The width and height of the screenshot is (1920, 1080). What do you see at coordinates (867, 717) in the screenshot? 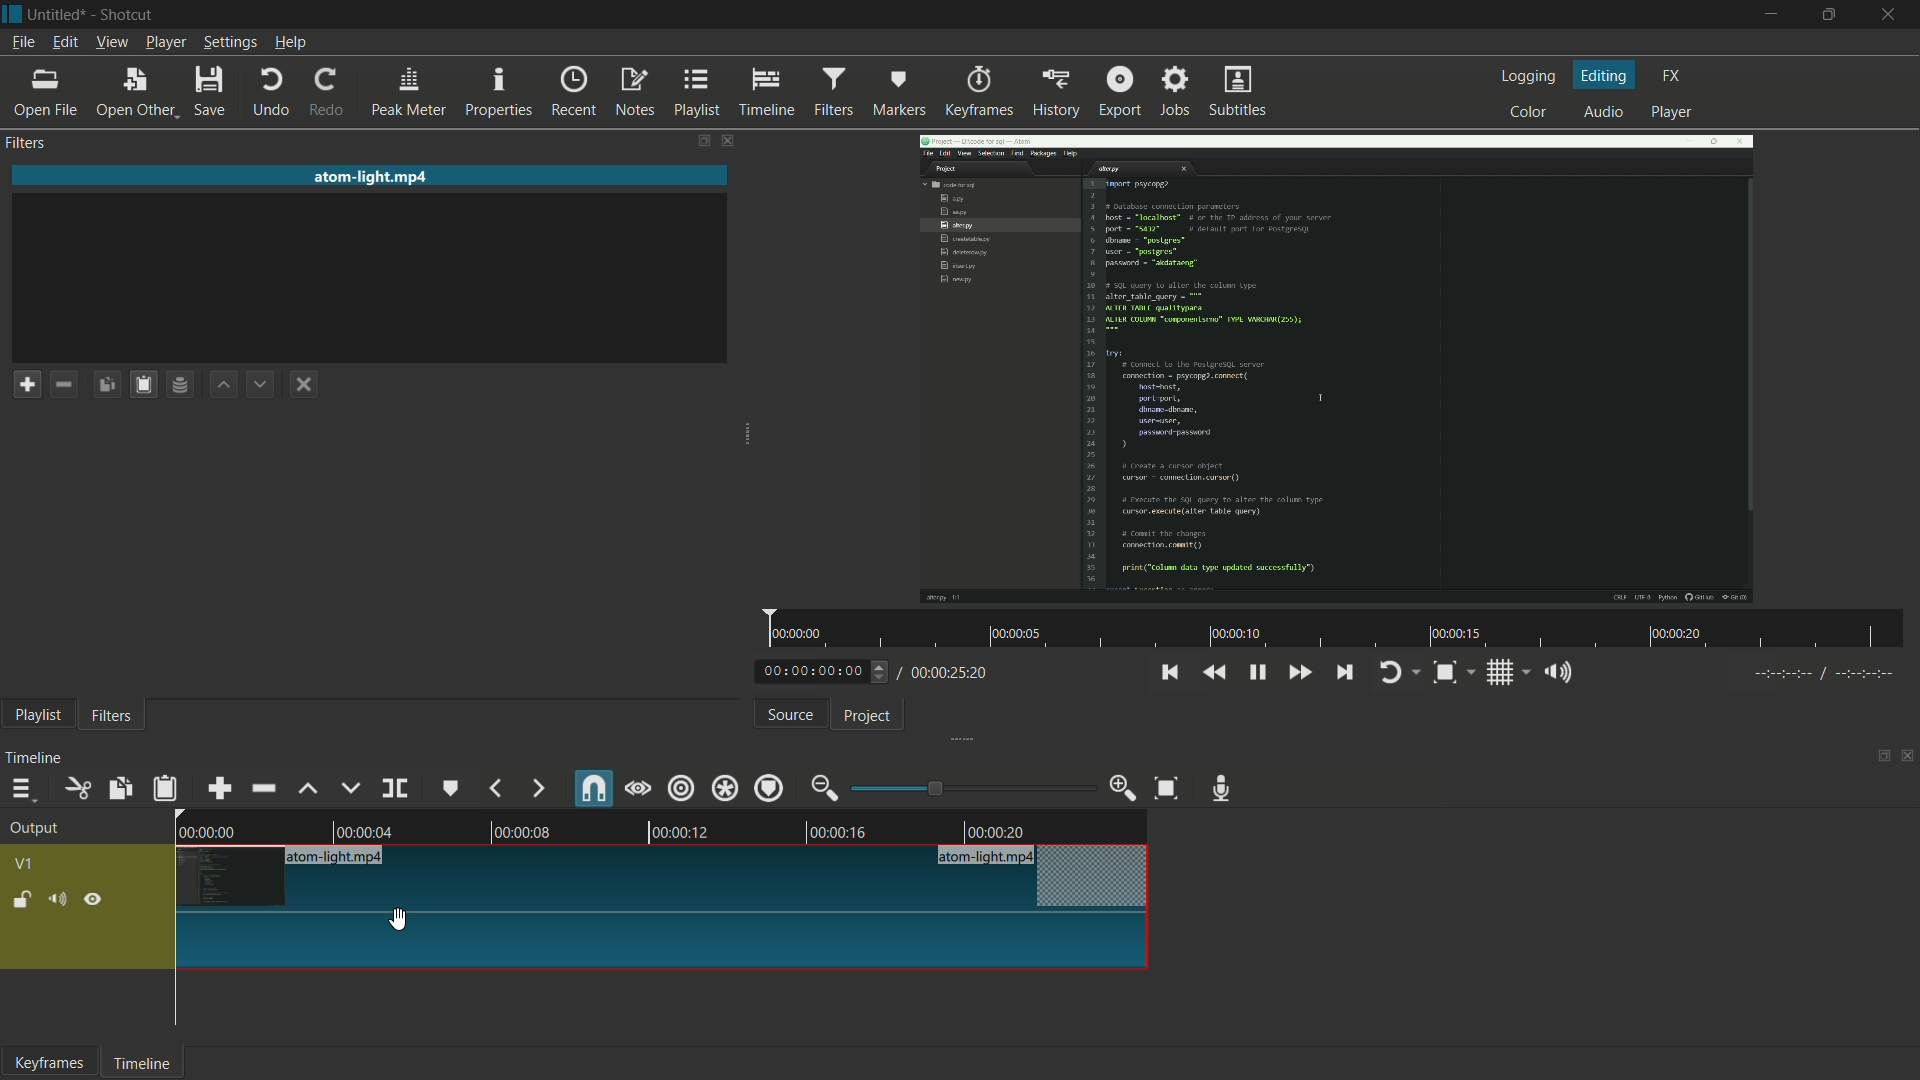
I see `project tab` at bounding box center [867, 717].